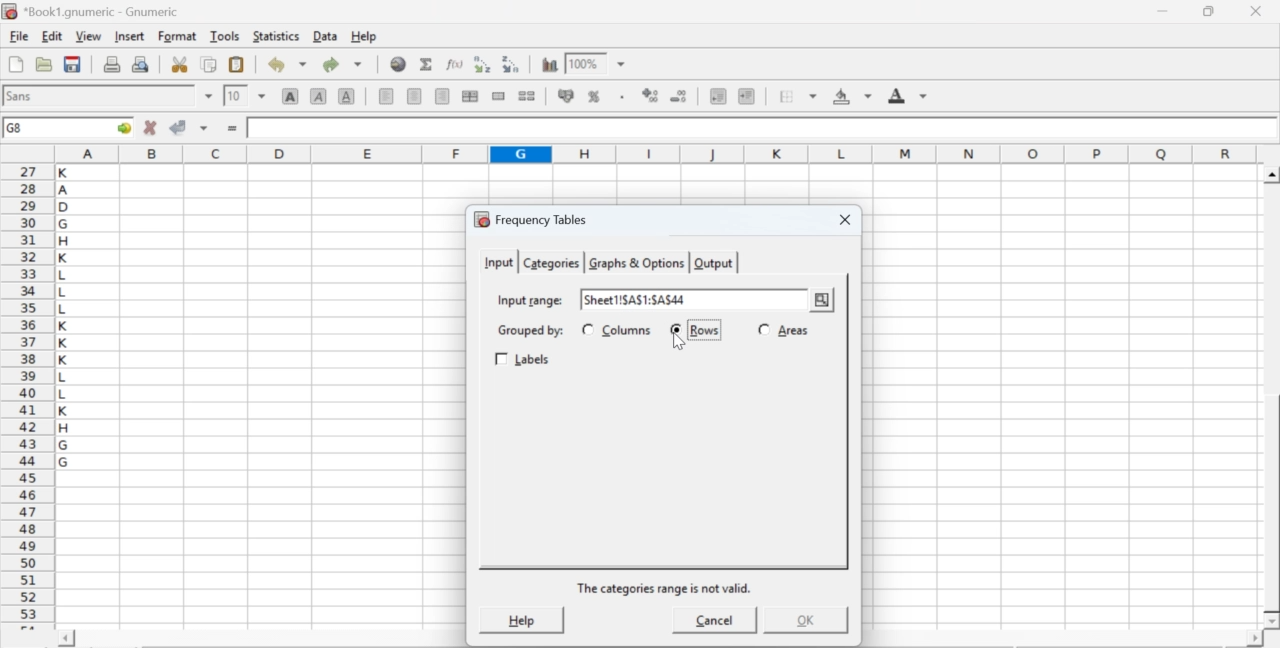 This screenshot has width=1280, height=648. What do you see at coordinates (520, 619) in the screenshot?
I see `help` at bounding box center [520, 619].